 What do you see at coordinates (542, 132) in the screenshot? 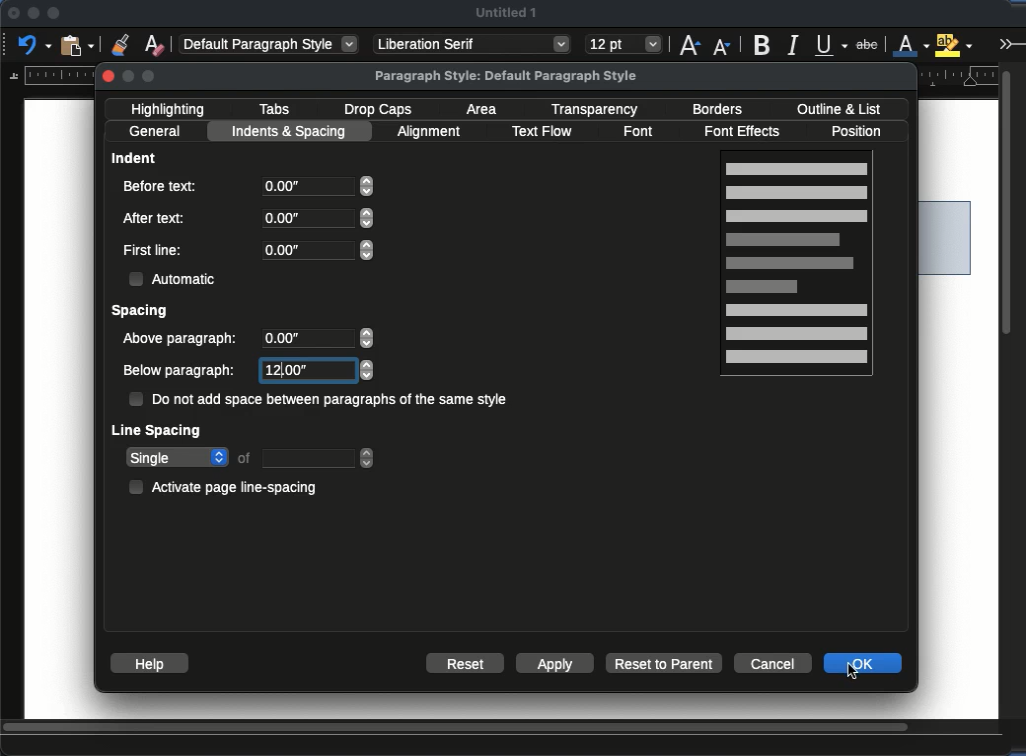
I see `text flow` at bounding box center [542, 132].